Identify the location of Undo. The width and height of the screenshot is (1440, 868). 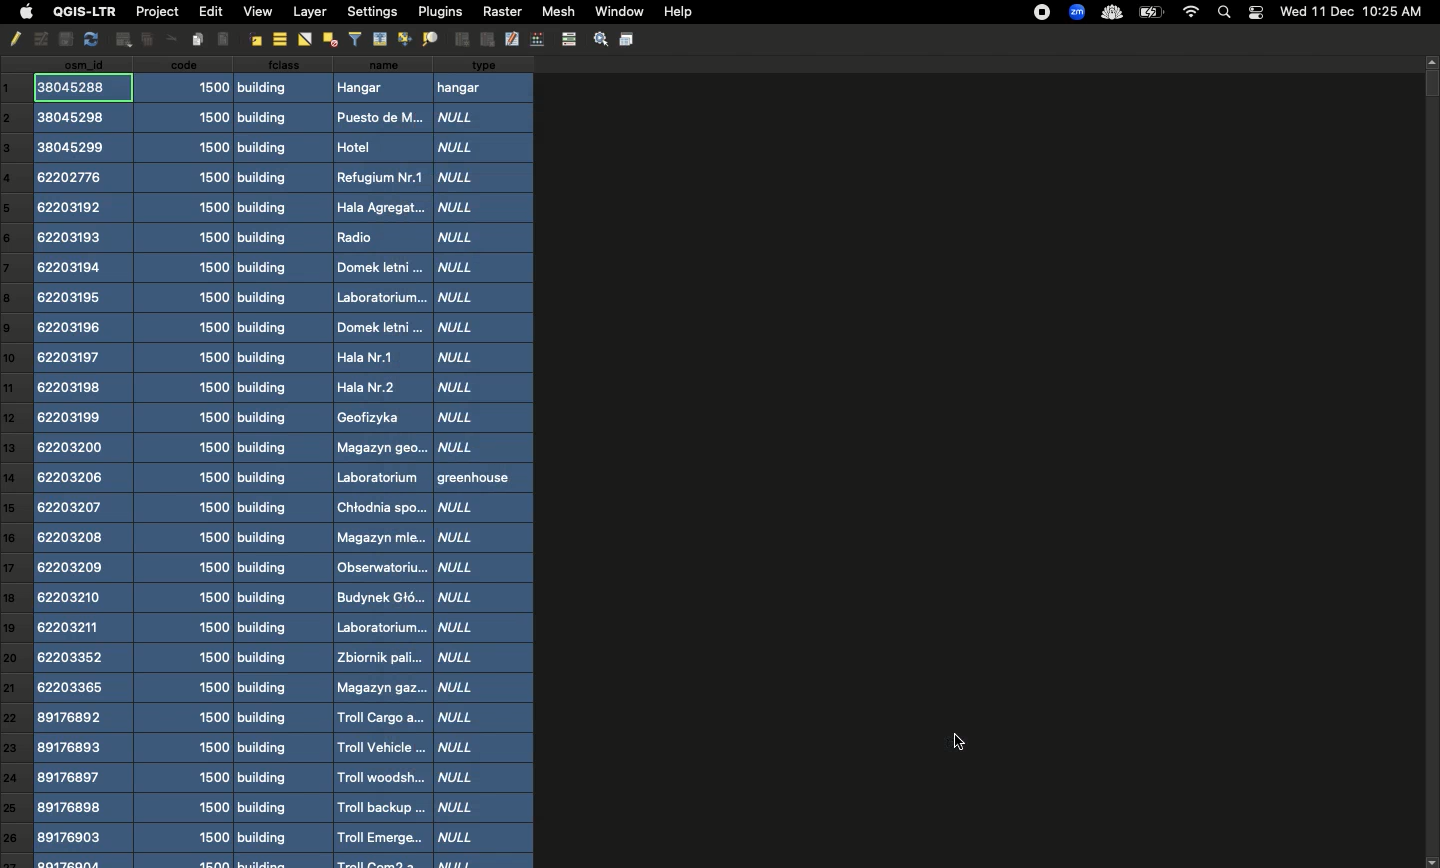
(39, 40).